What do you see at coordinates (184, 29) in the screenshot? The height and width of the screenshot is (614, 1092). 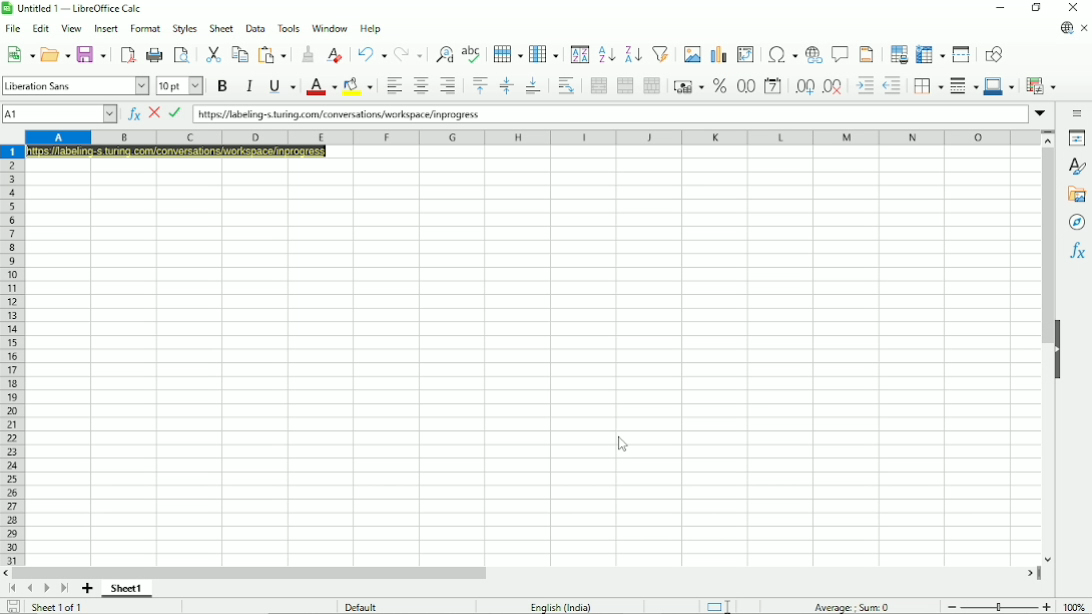 I see `Styles` at bounding box center [184, 29].